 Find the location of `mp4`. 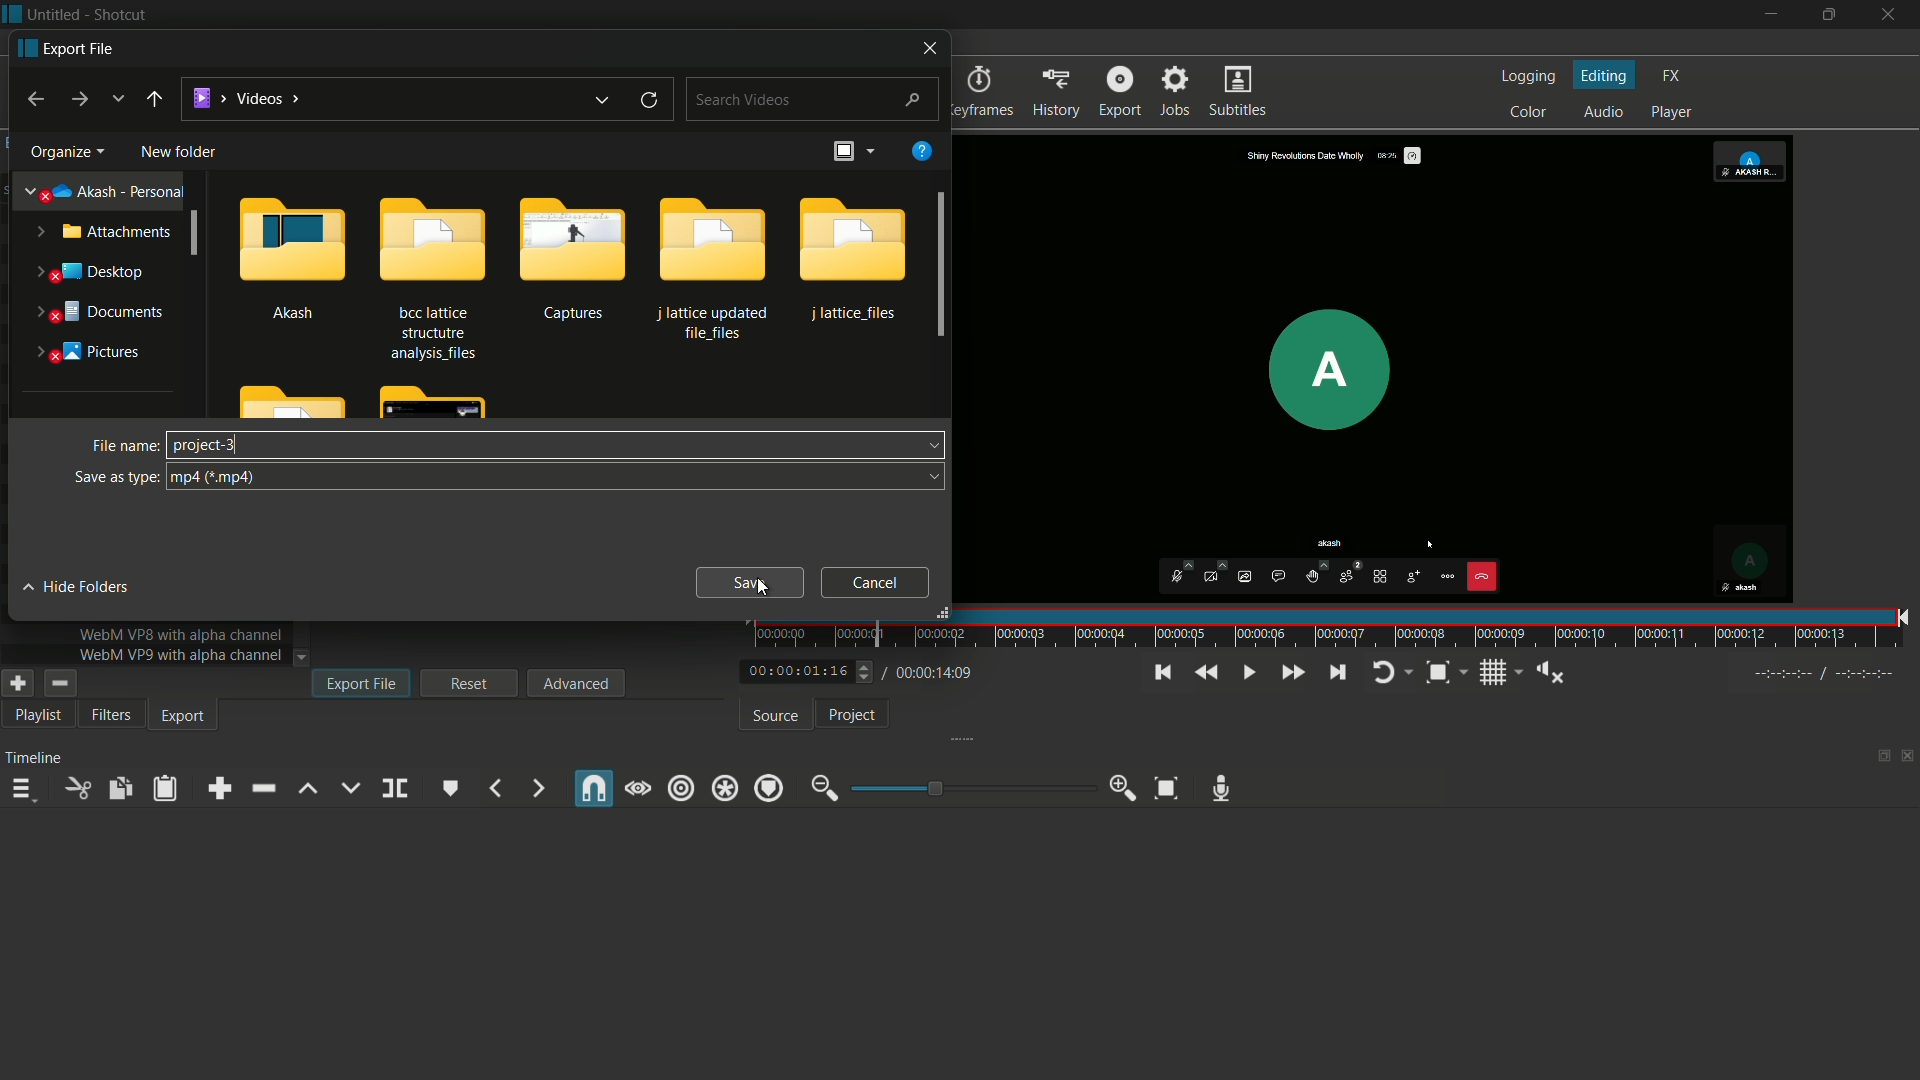

mp4 is located at coordinates (217, 478).